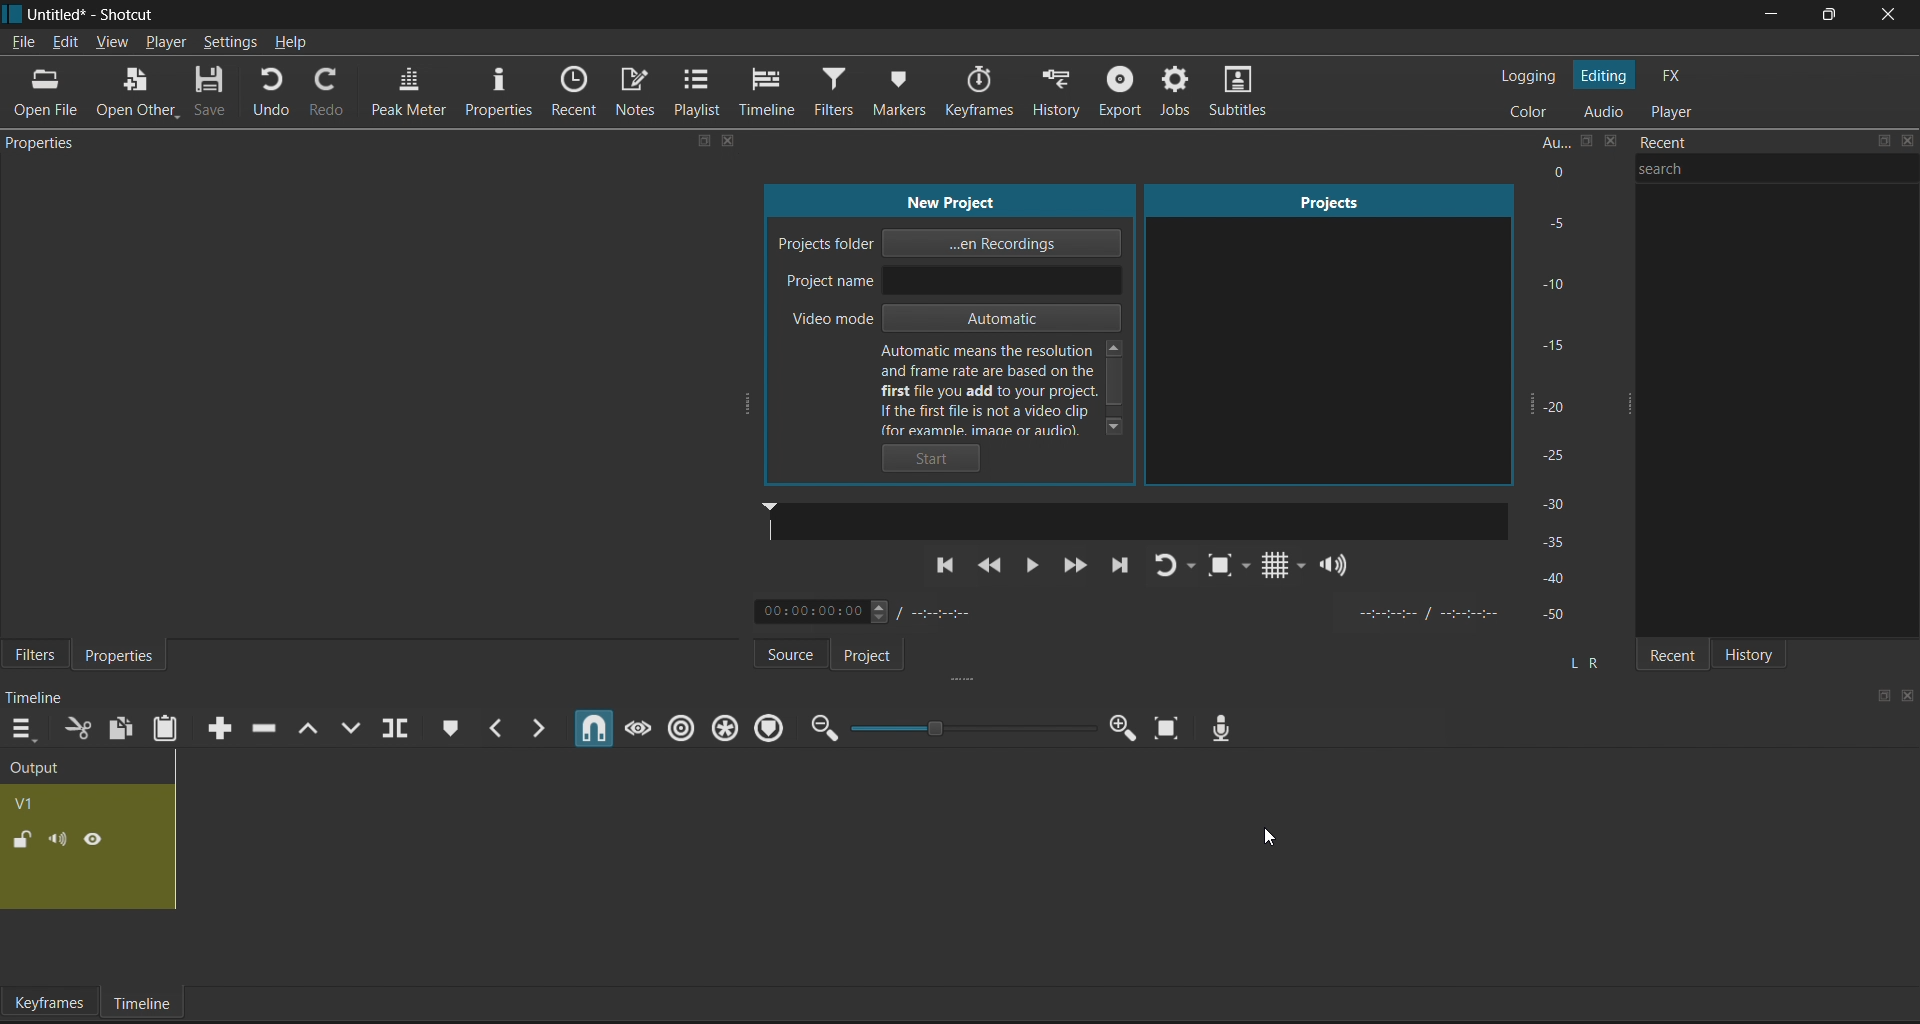 Image resolution: width=1920 pixels, height=1024 pixels. Describe the element at coordinates (1224, 569) in the screenshot. I see `Toggle Zoom` at that location.